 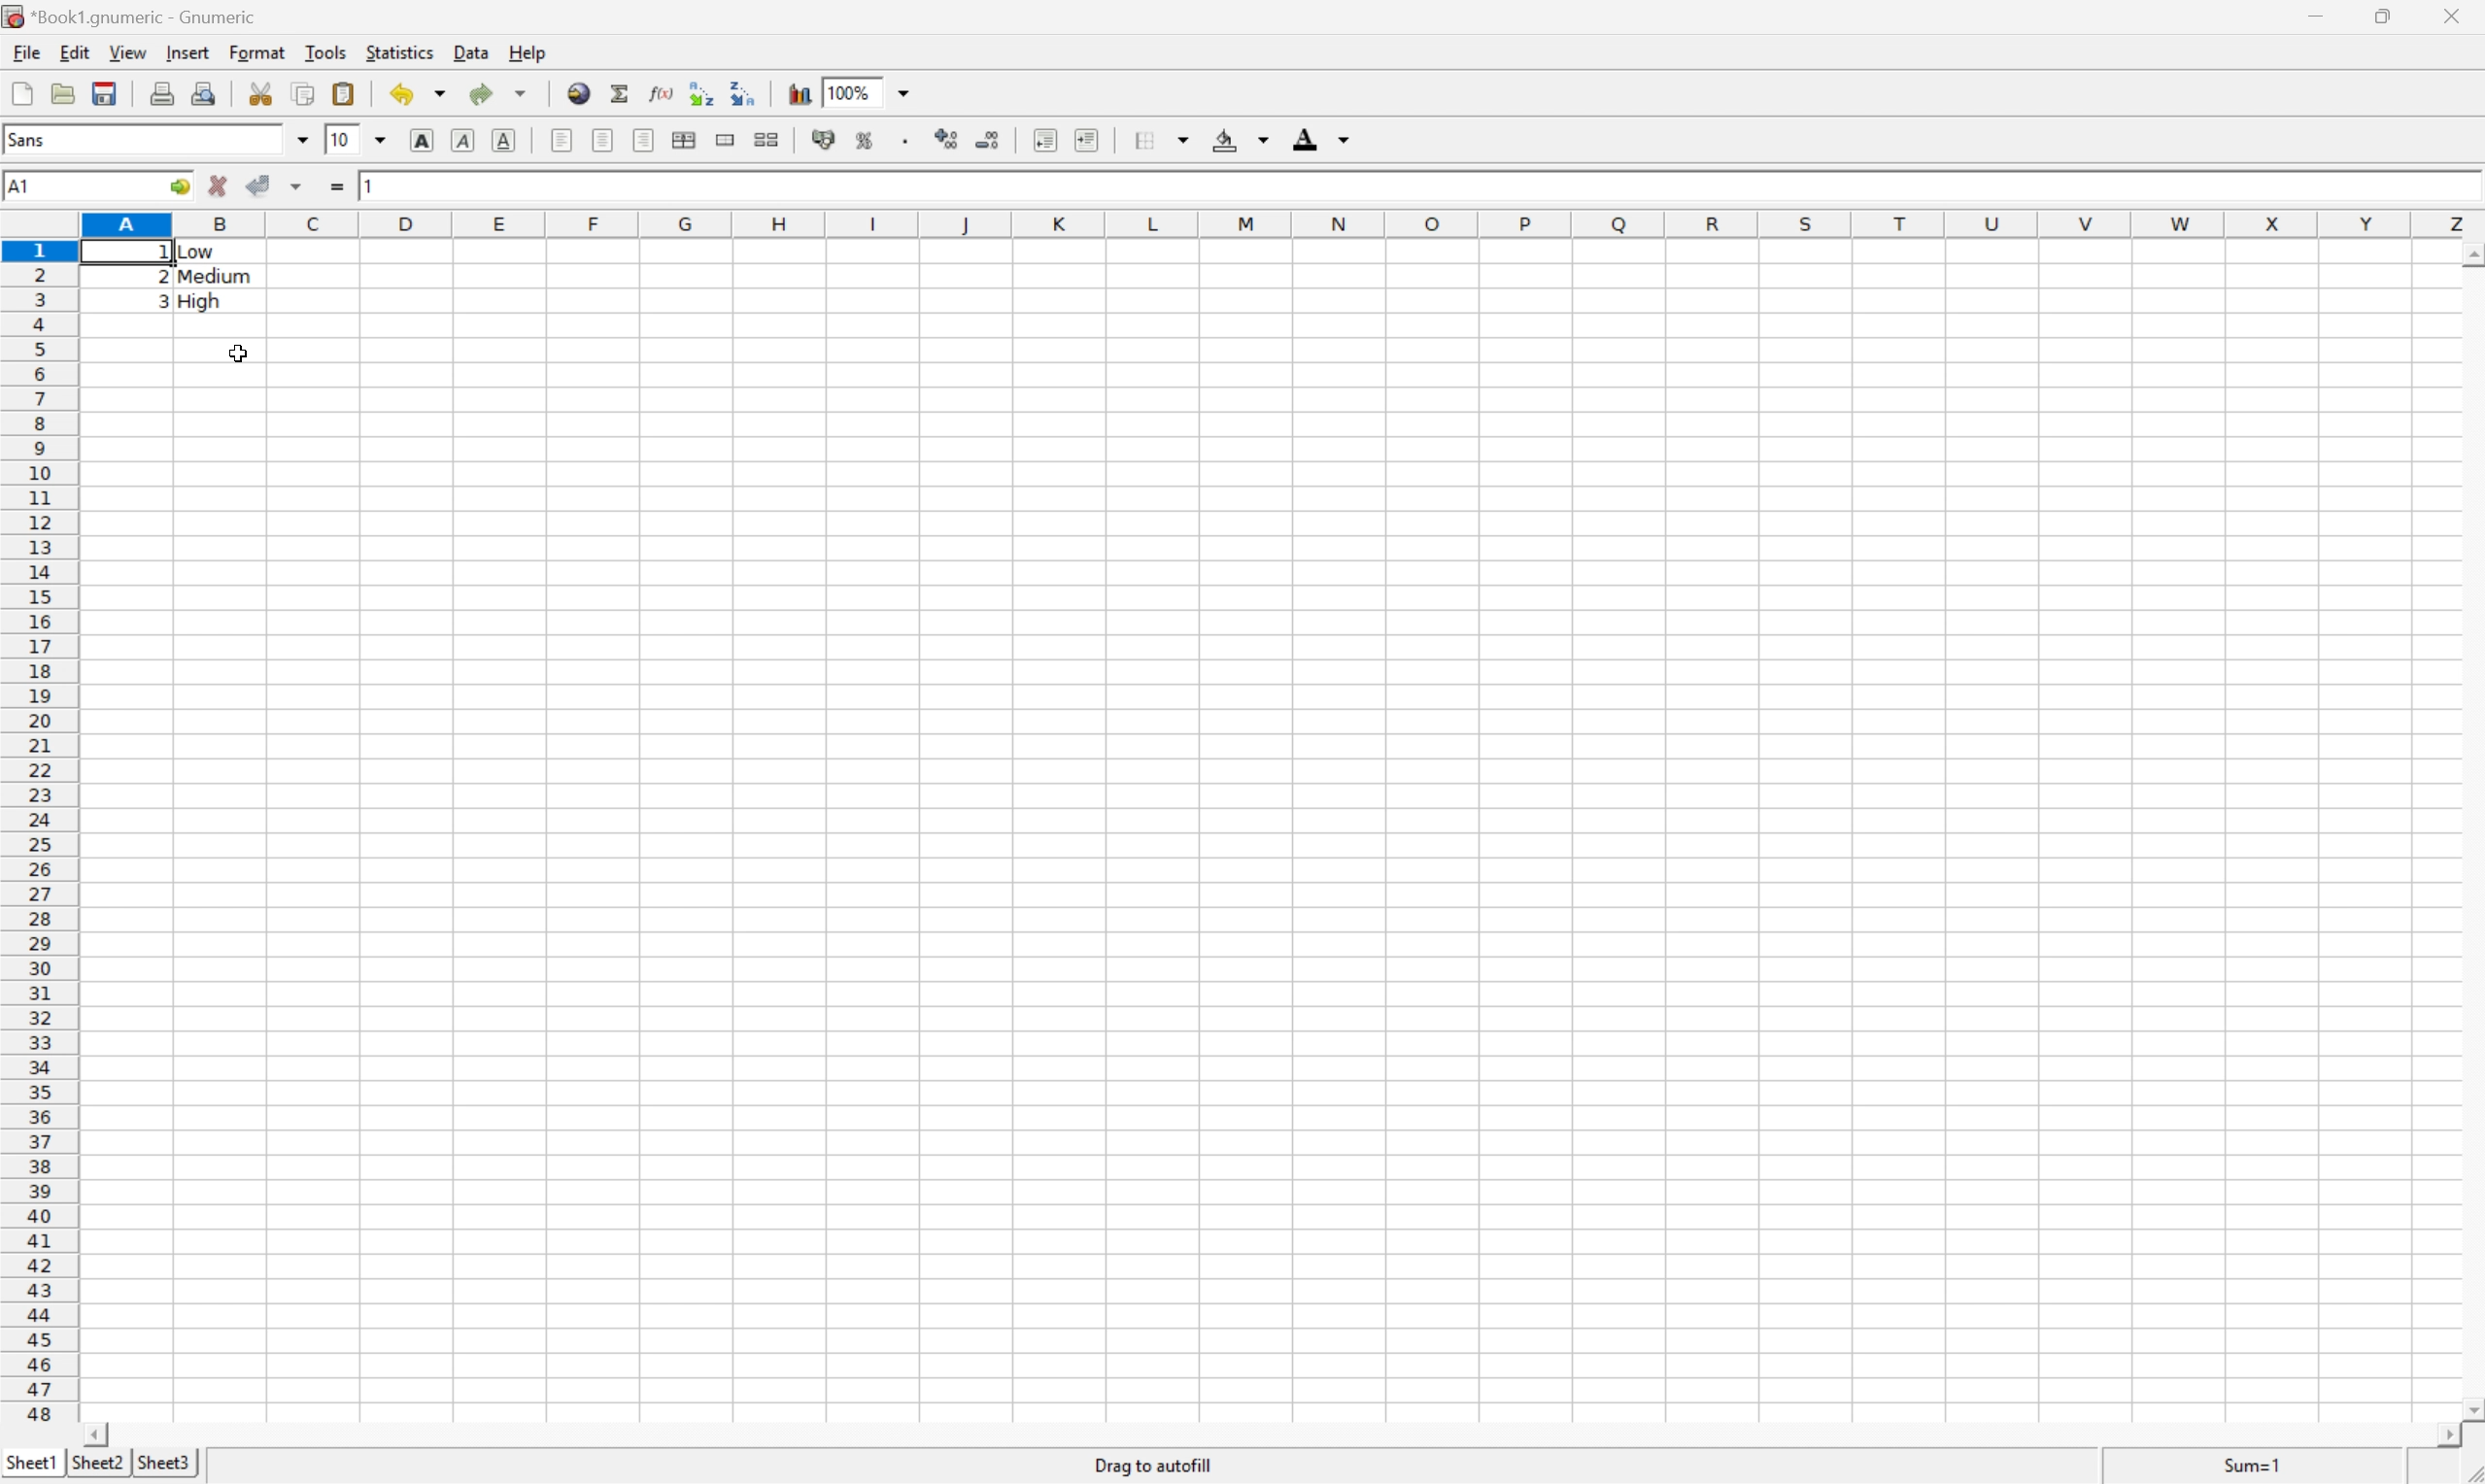 I want to click on Sum in current cells, so click(x=621, y=92).